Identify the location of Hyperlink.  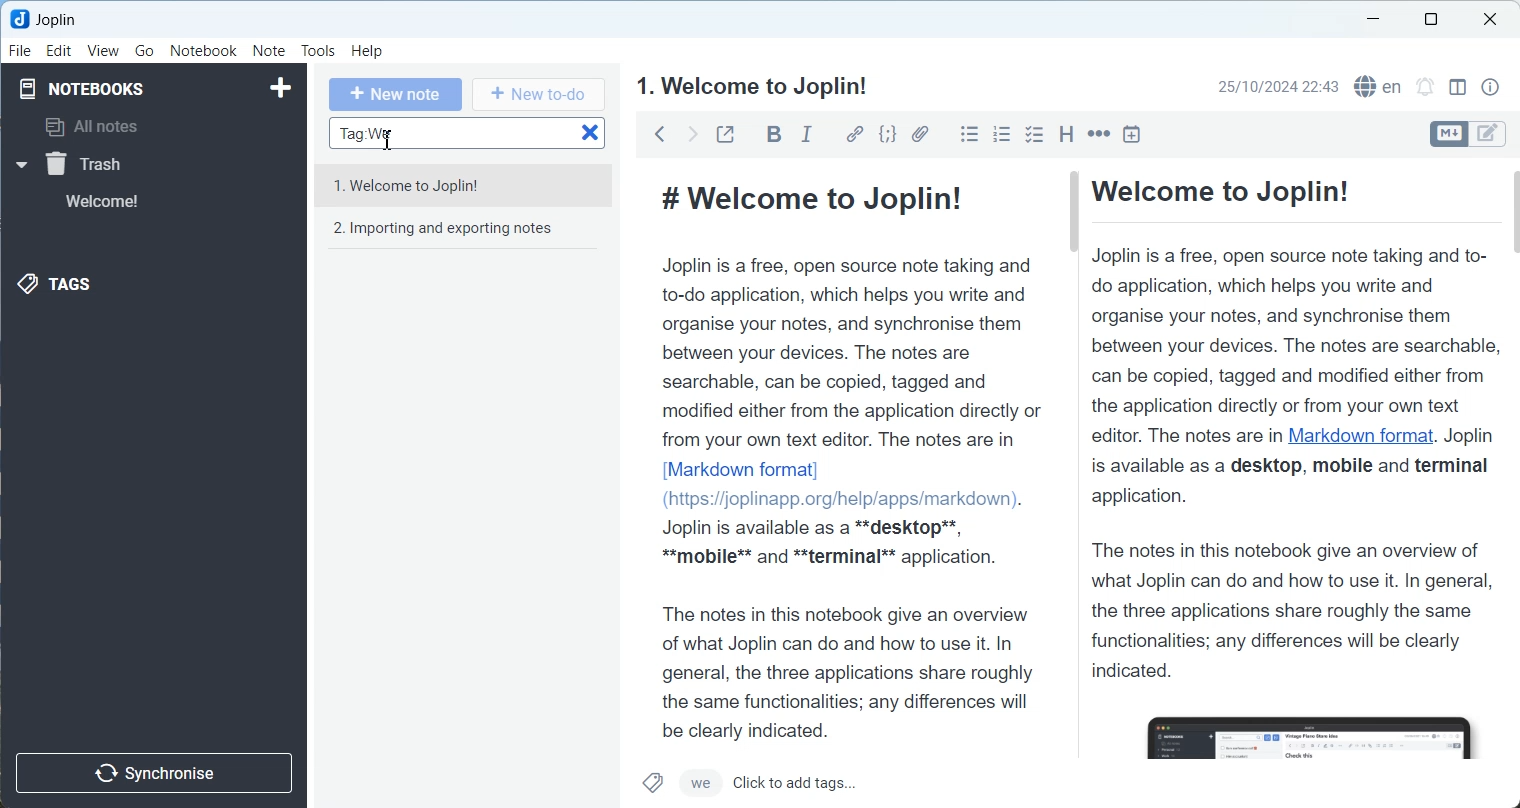
(853, 134).